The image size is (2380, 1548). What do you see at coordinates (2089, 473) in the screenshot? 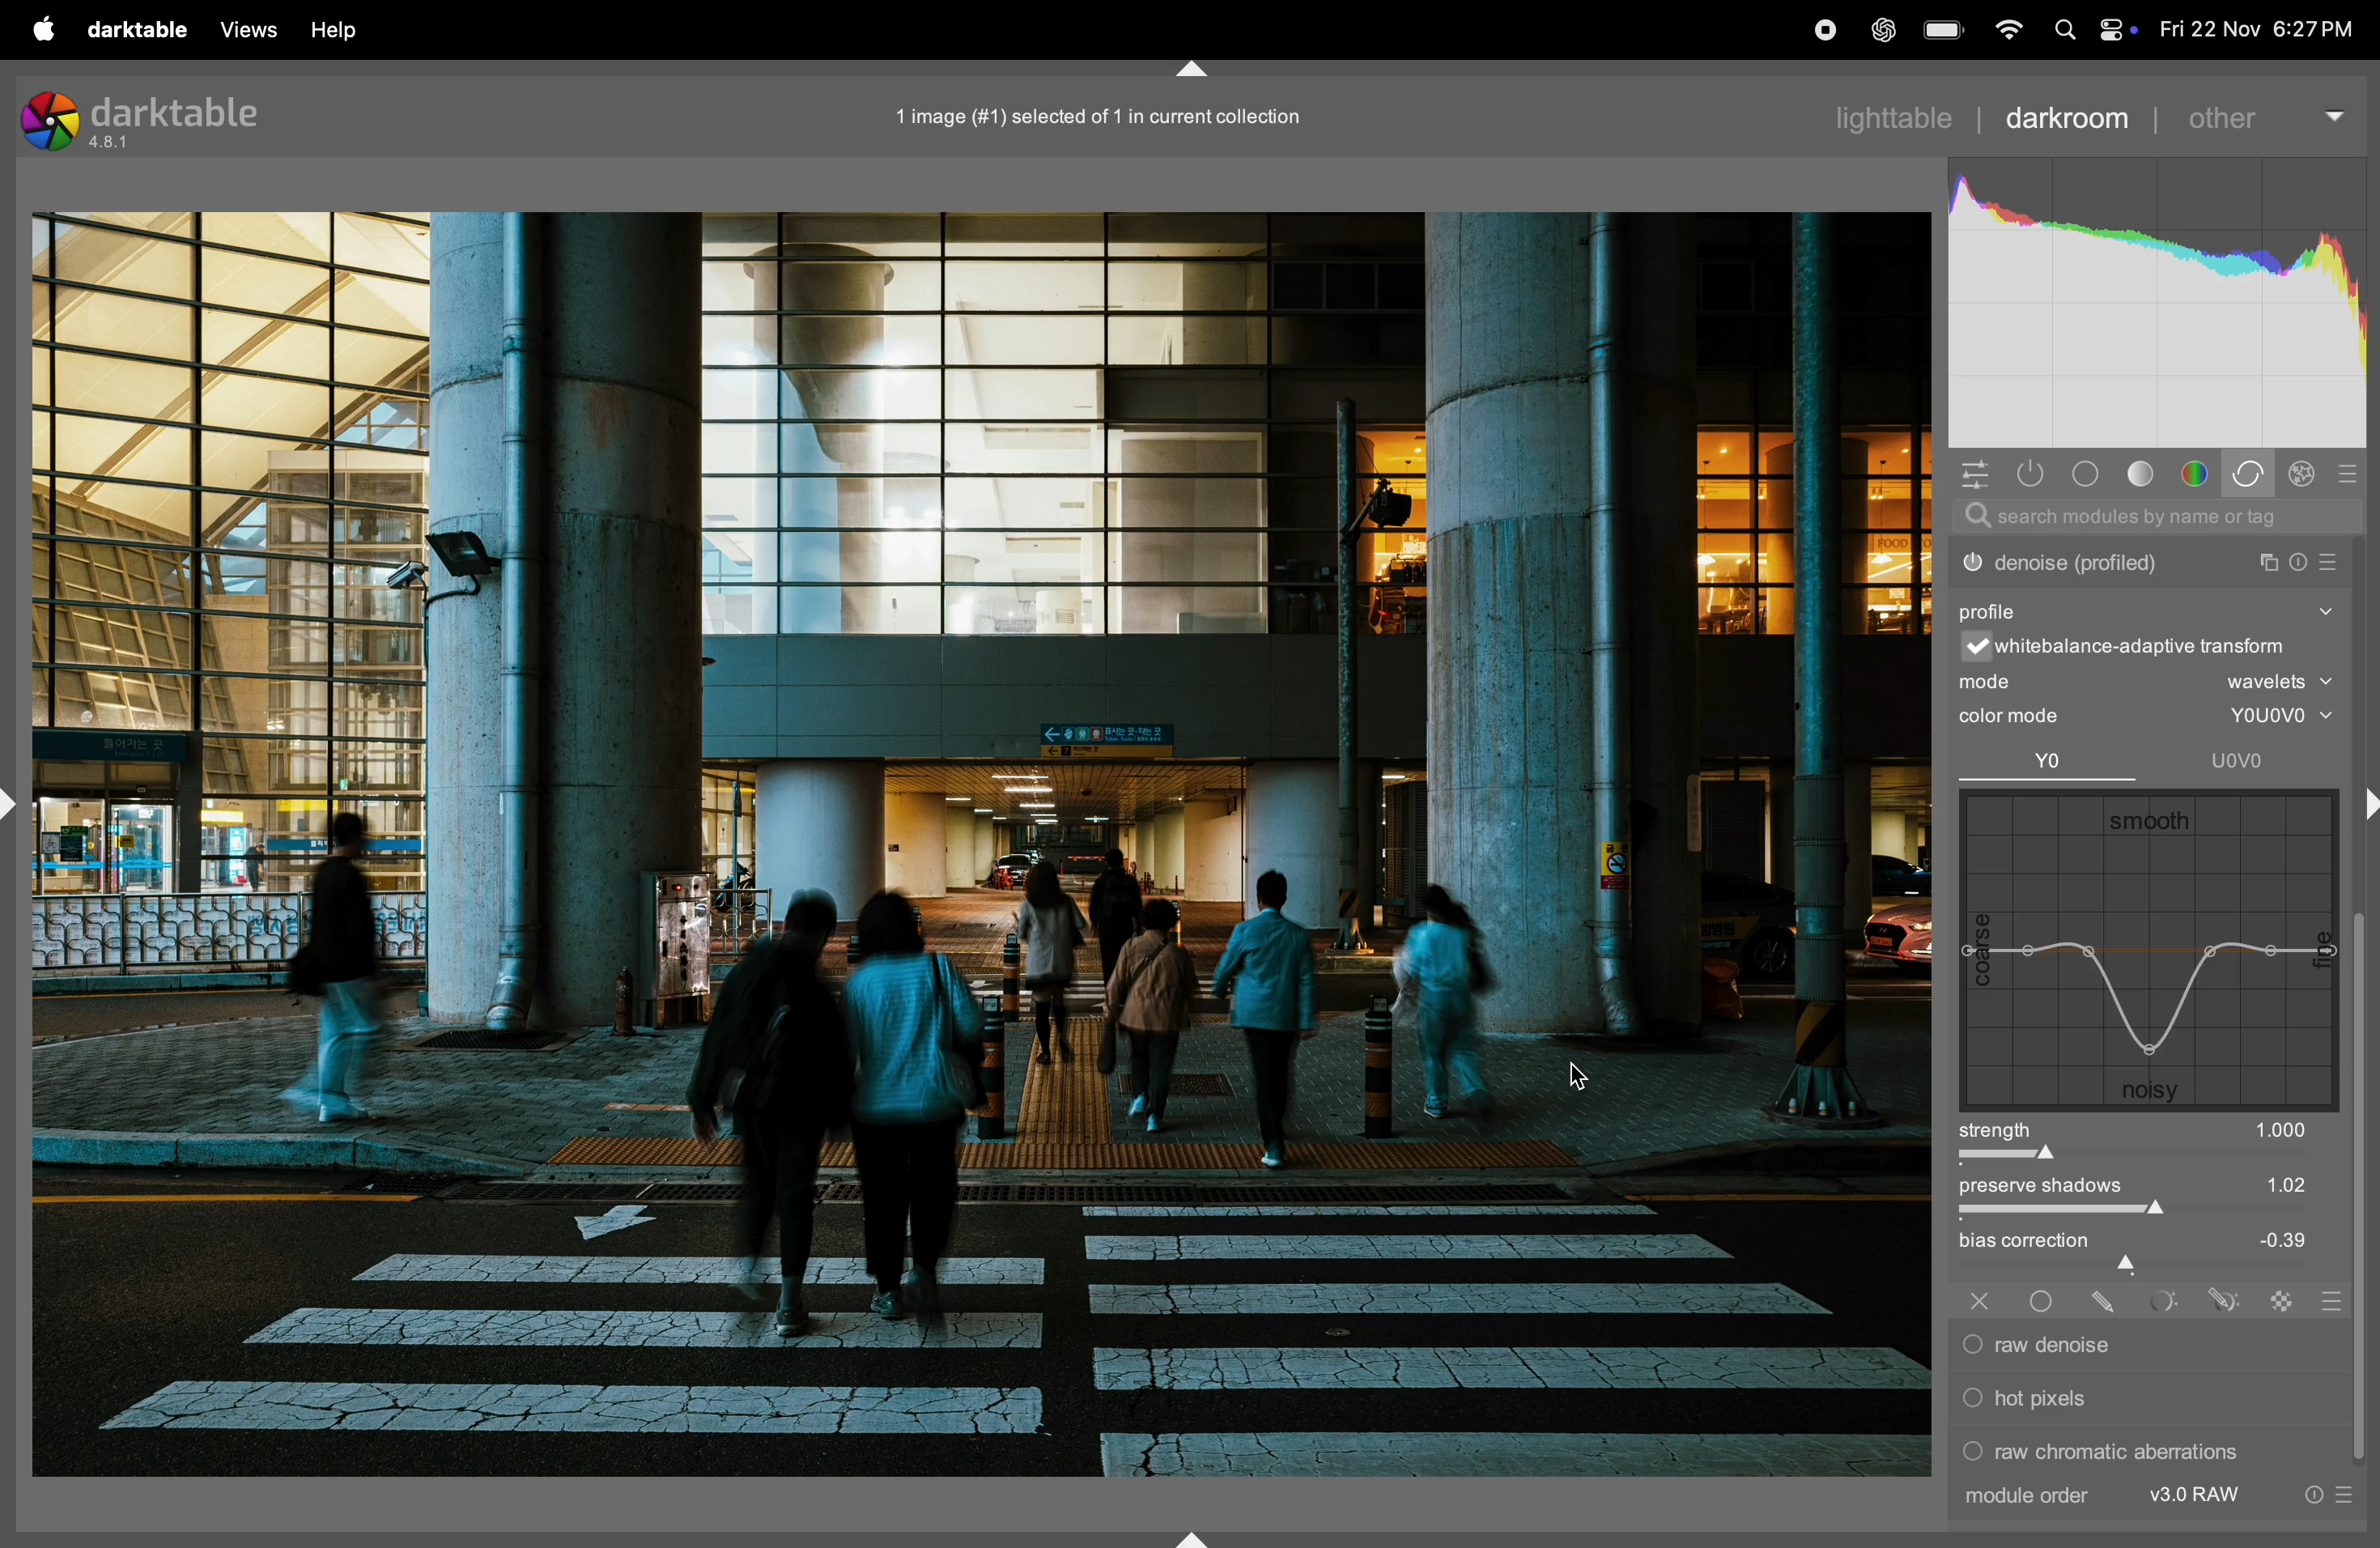
I see `tone` at bounding box center [2089, 473].